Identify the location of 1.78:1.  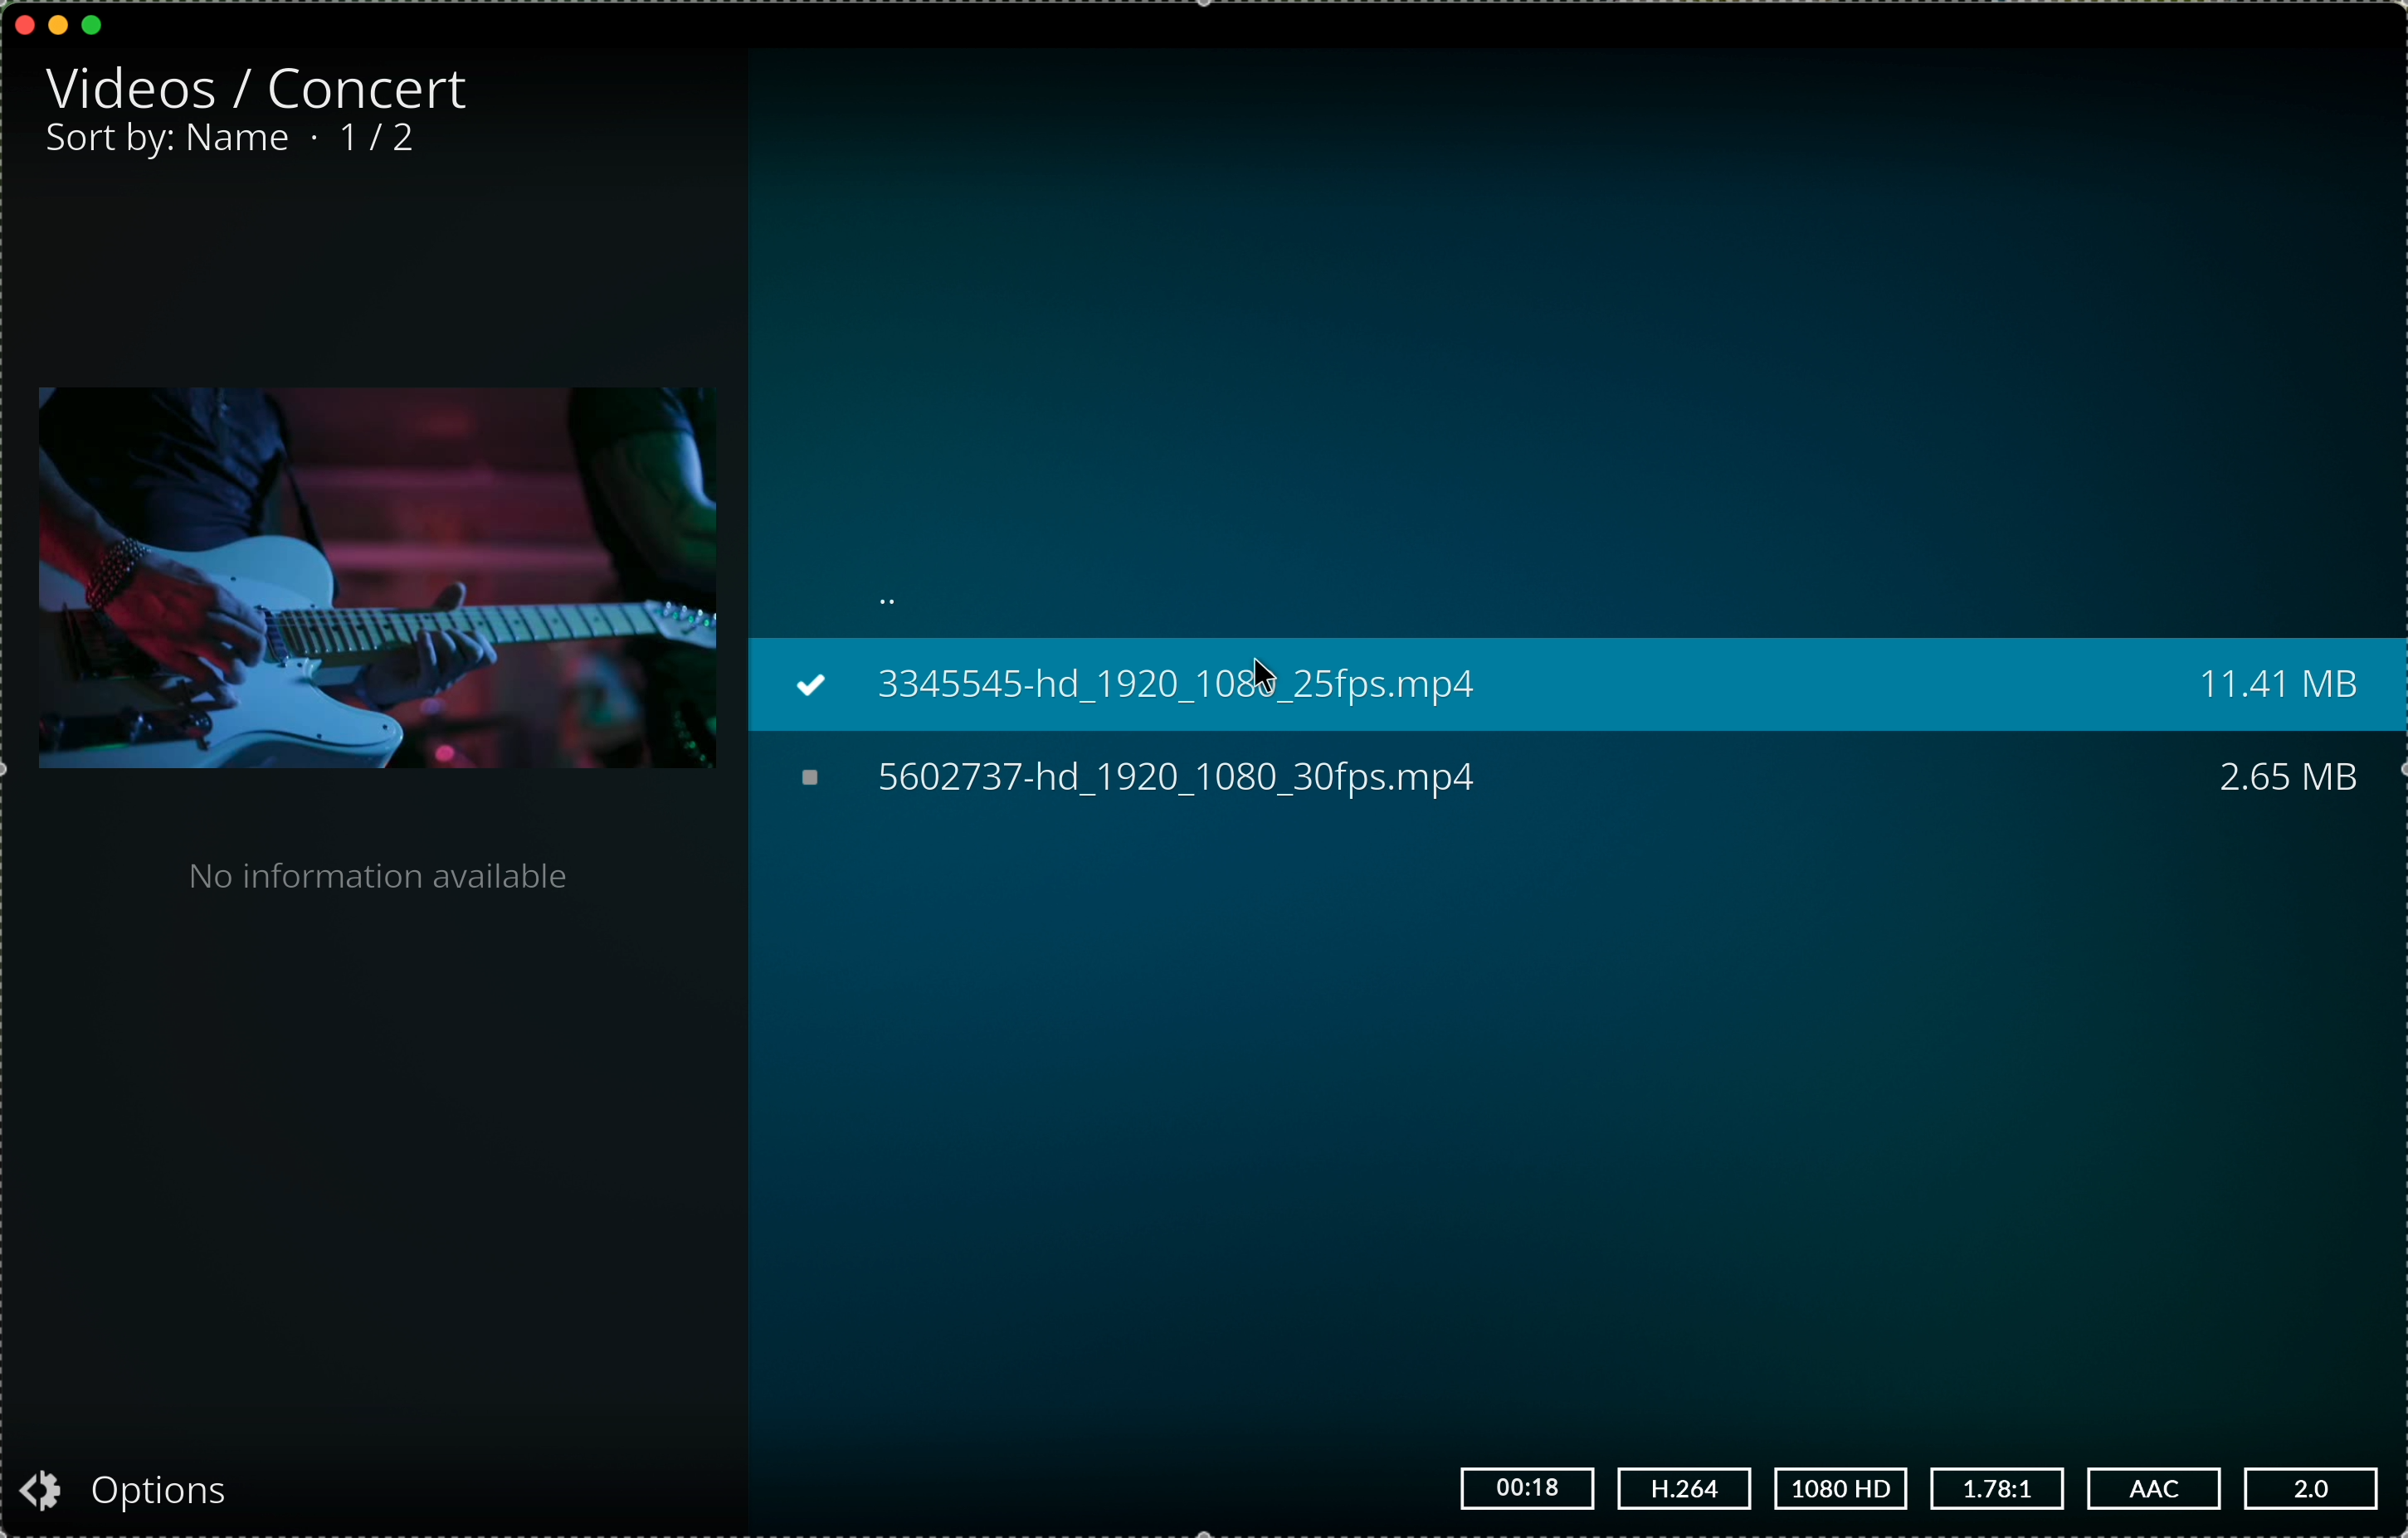
(1998, 1490).